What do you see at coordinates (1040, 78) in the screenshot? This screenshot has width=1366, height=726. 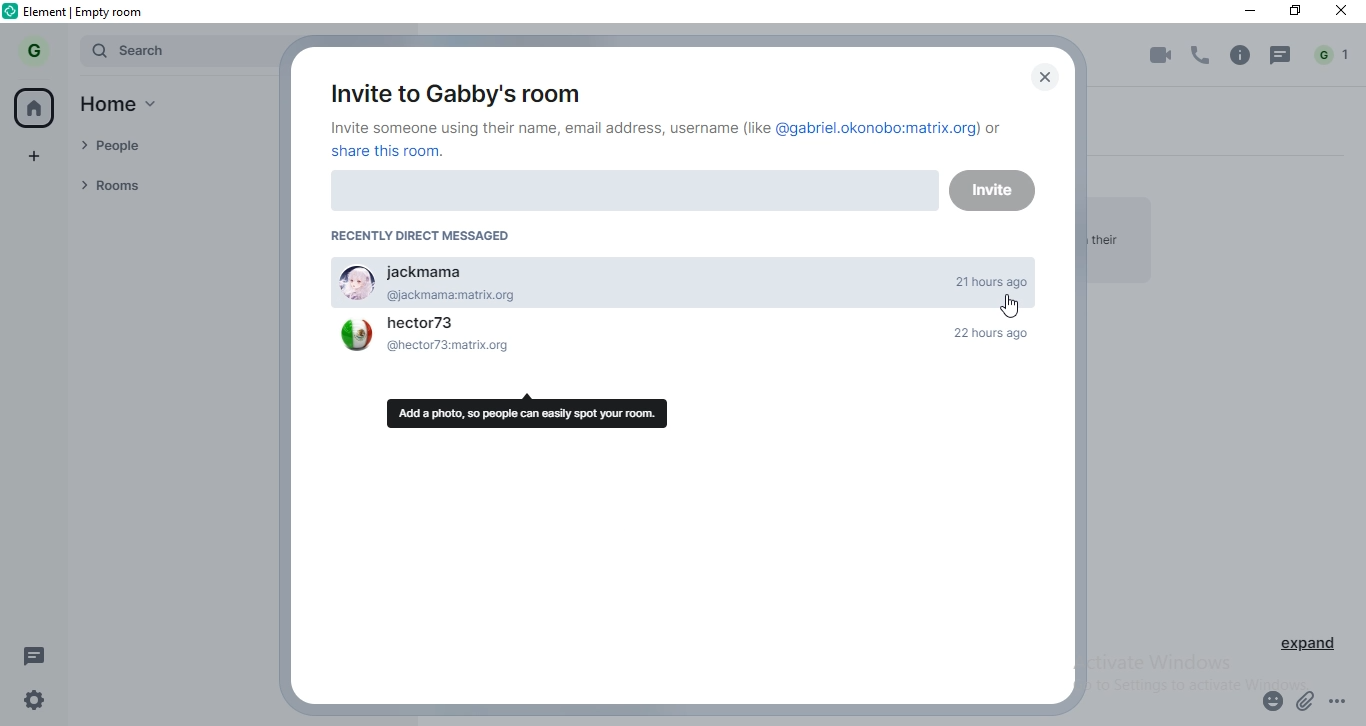 I see `close` at bounding box center [1040, 78].